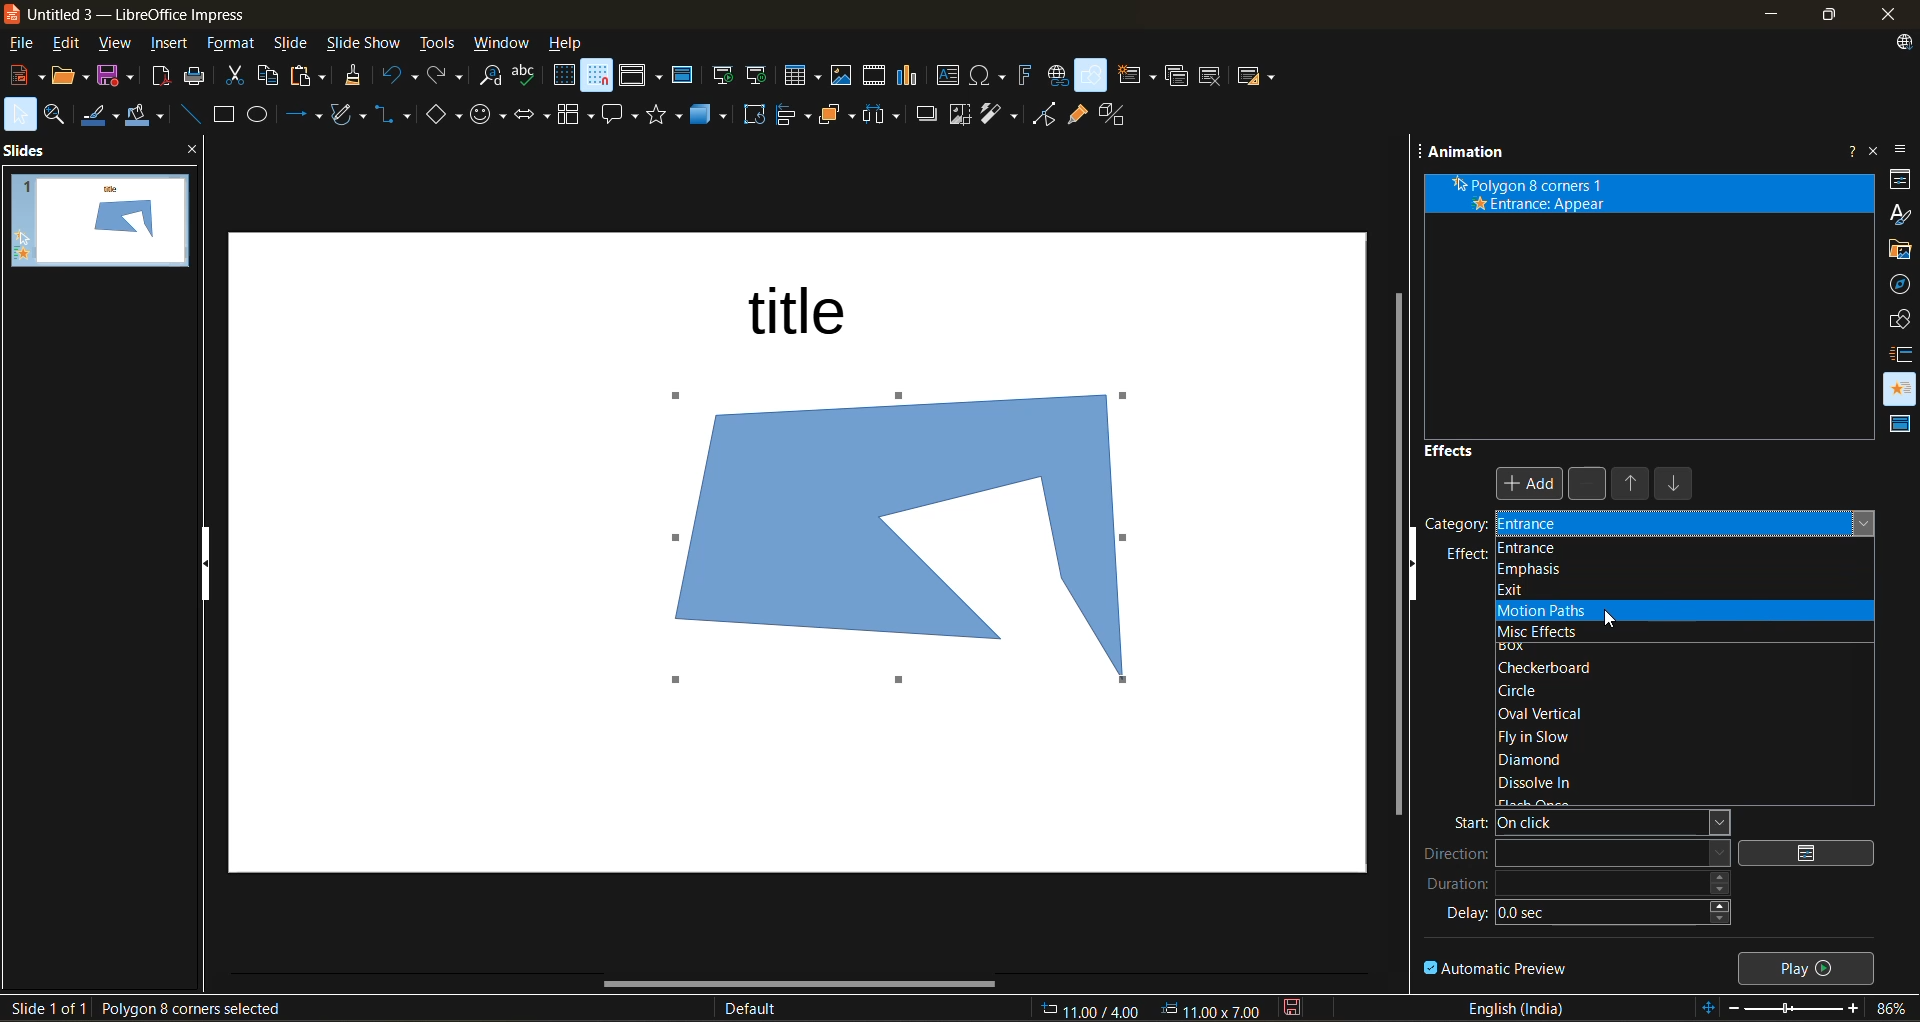 The width and height of the screenshot is (1920, 1022). Describe the element at coordinates (885, 116) in the screenshot. I see `distribute` at that location.